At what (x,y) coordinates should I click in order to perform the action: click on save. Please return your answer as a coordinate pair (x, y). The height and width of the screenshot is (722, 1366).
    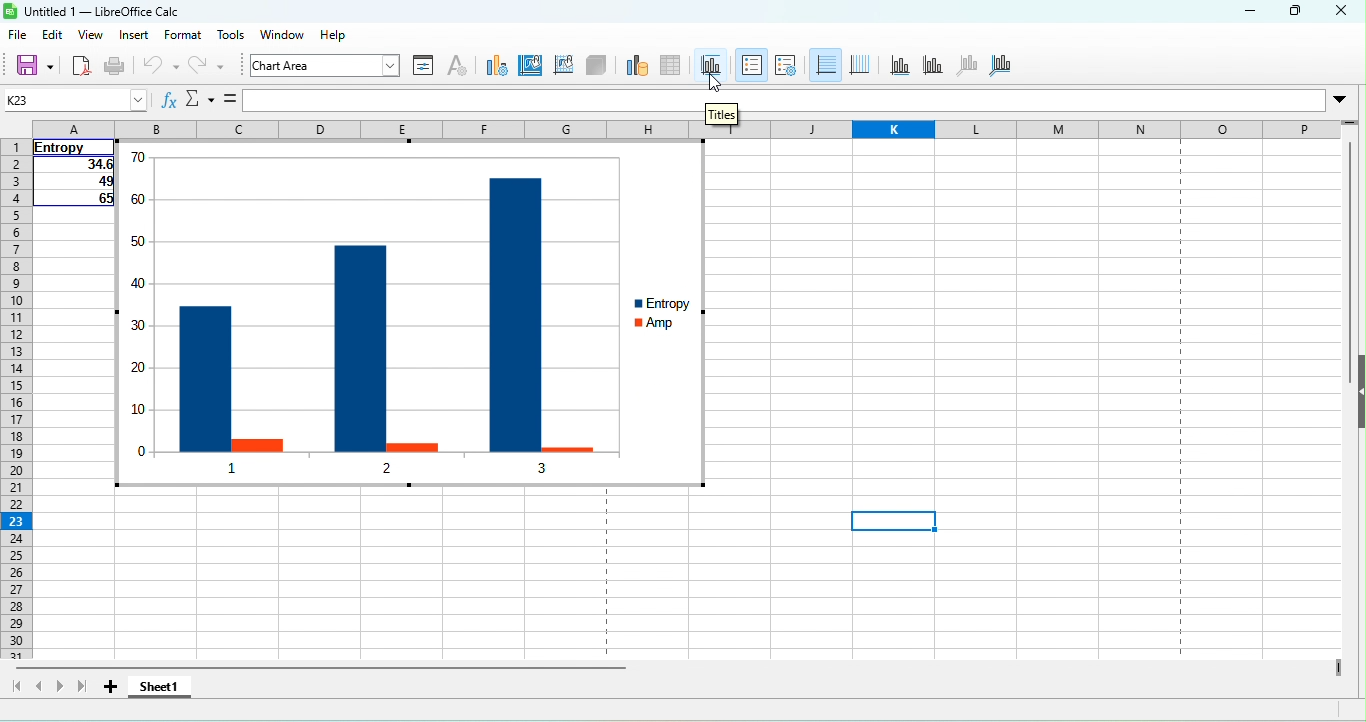
    Looking at the image, I should click on (35, 67).